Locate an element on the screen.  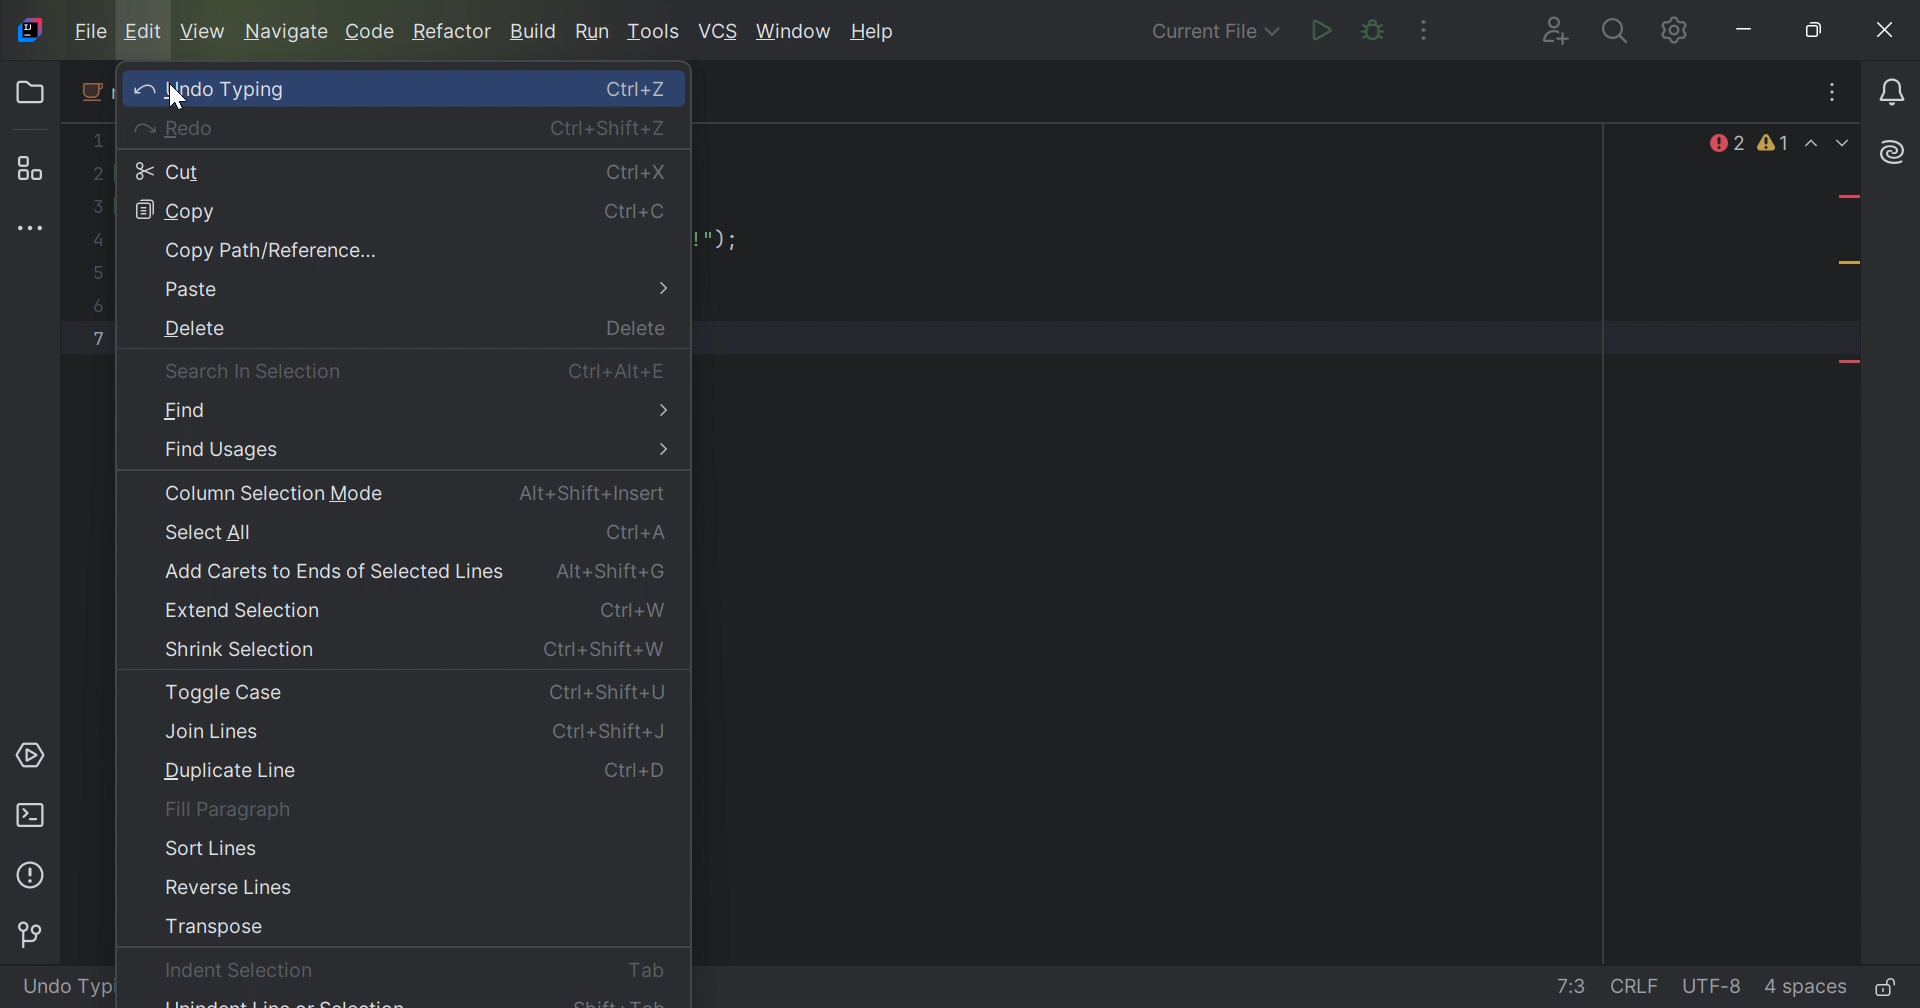
Run is located at coordinates (591, 31).